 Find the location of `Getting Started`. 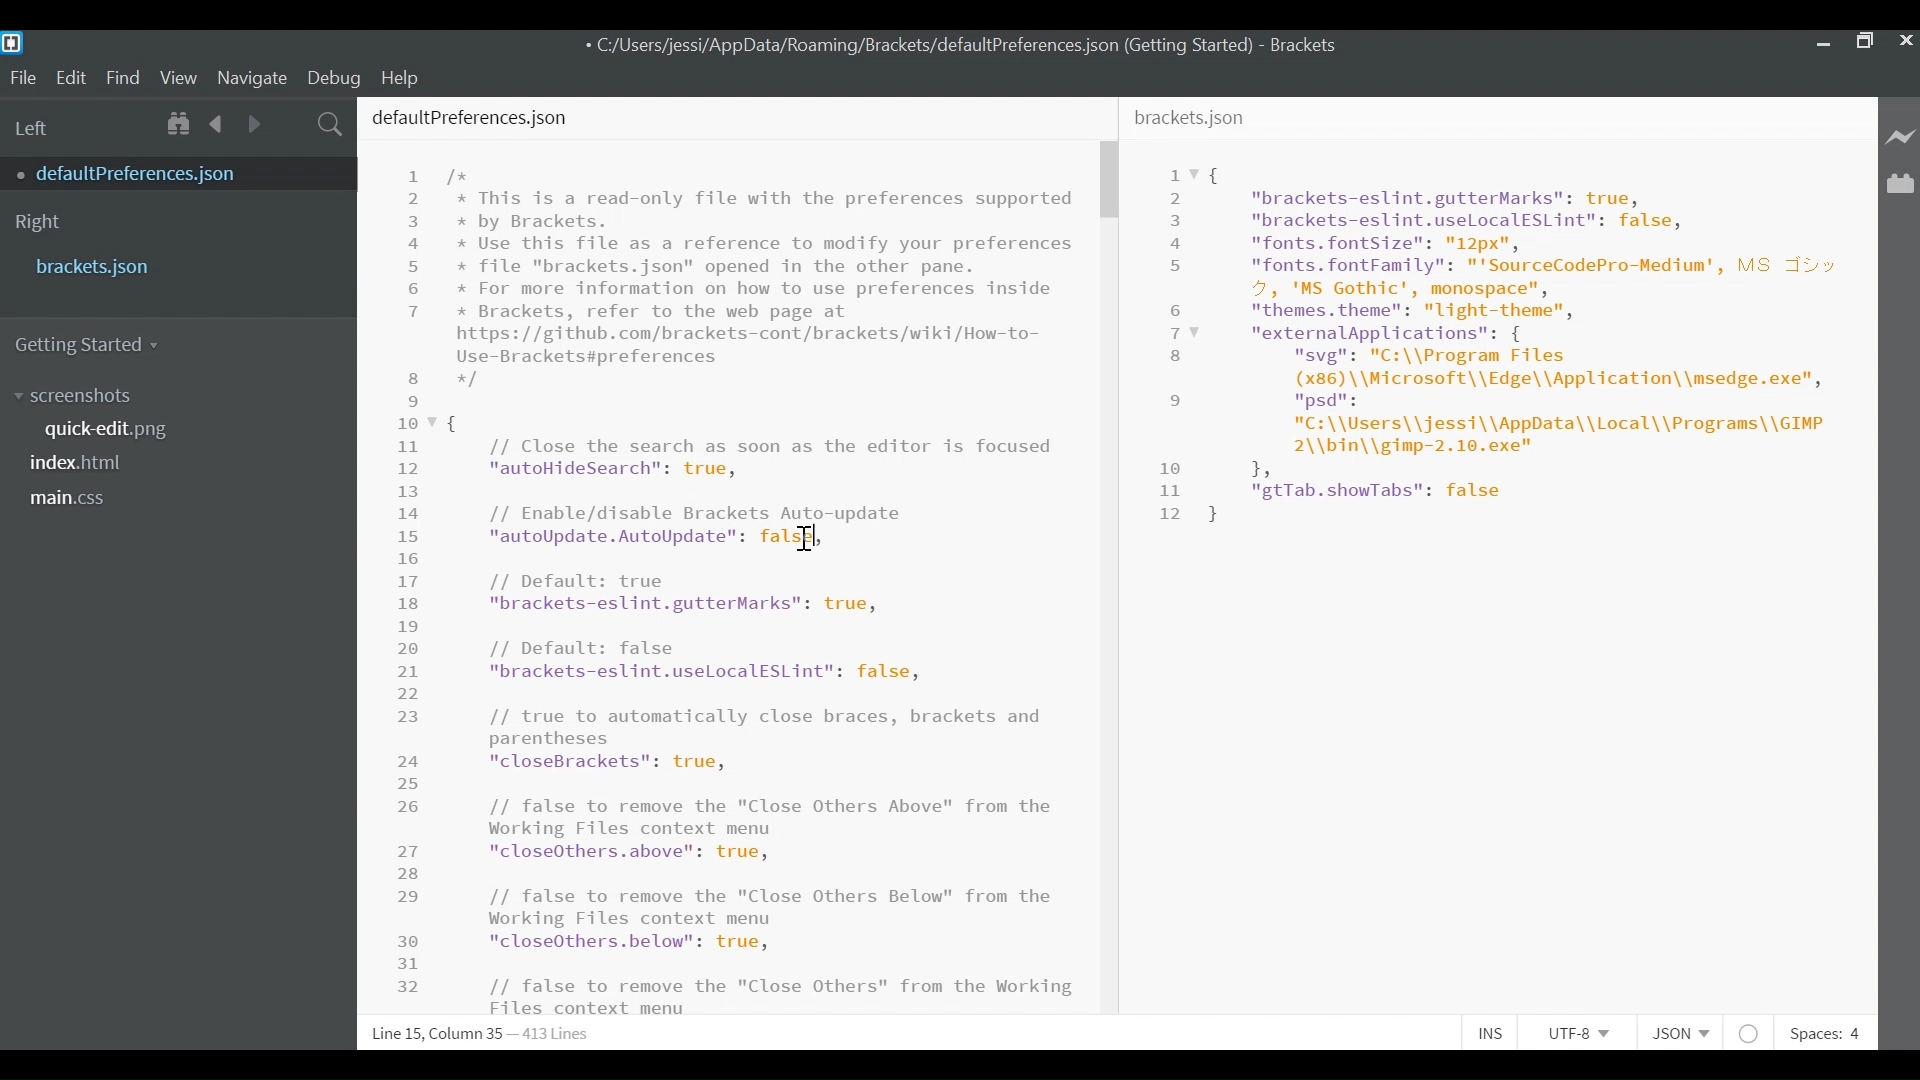

Getting Started is located at coordinates (96, 345).